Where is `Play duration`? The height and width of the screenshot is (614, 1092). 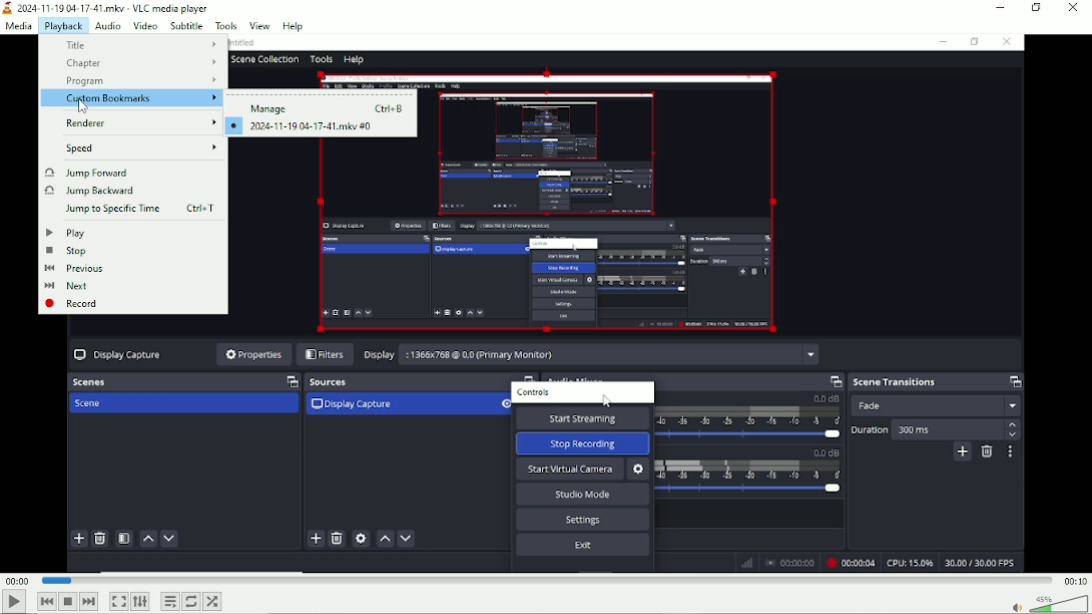 Play duration is located at coordinates (545, 579).